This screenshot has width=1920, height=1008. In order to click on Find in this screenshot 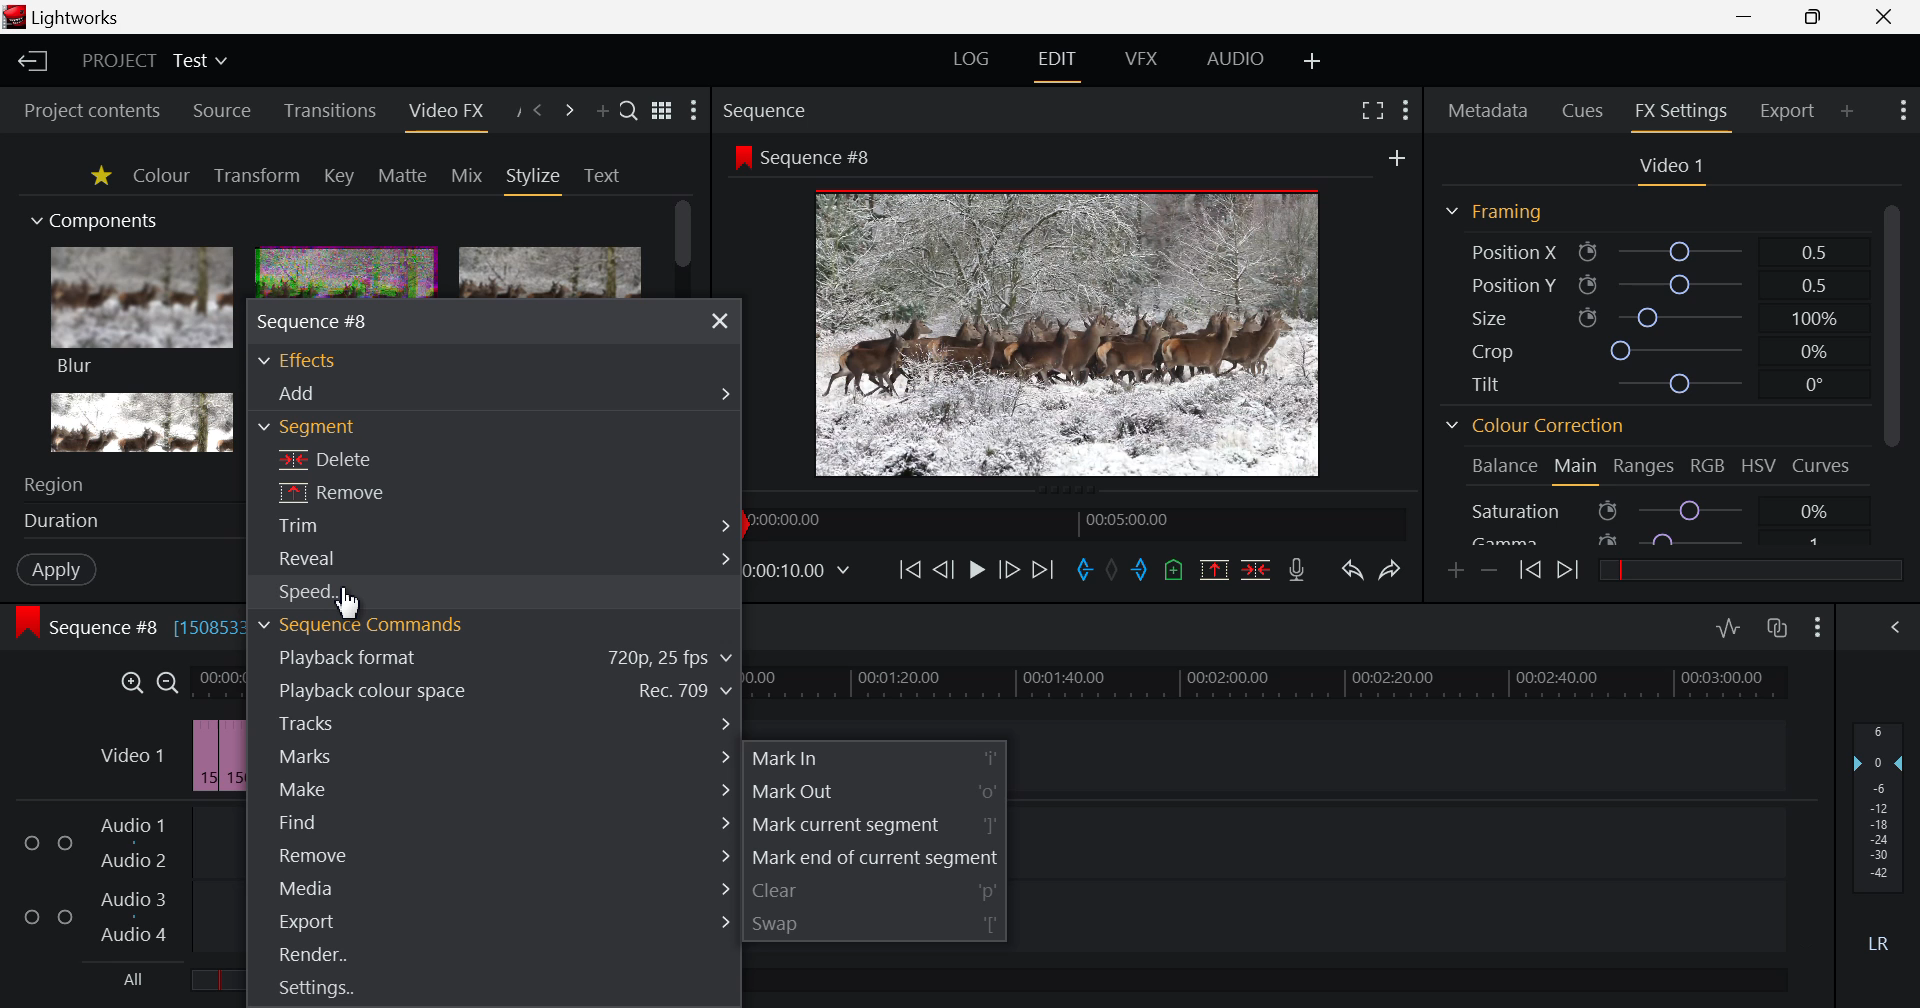, I will do `click(491, 822)`.